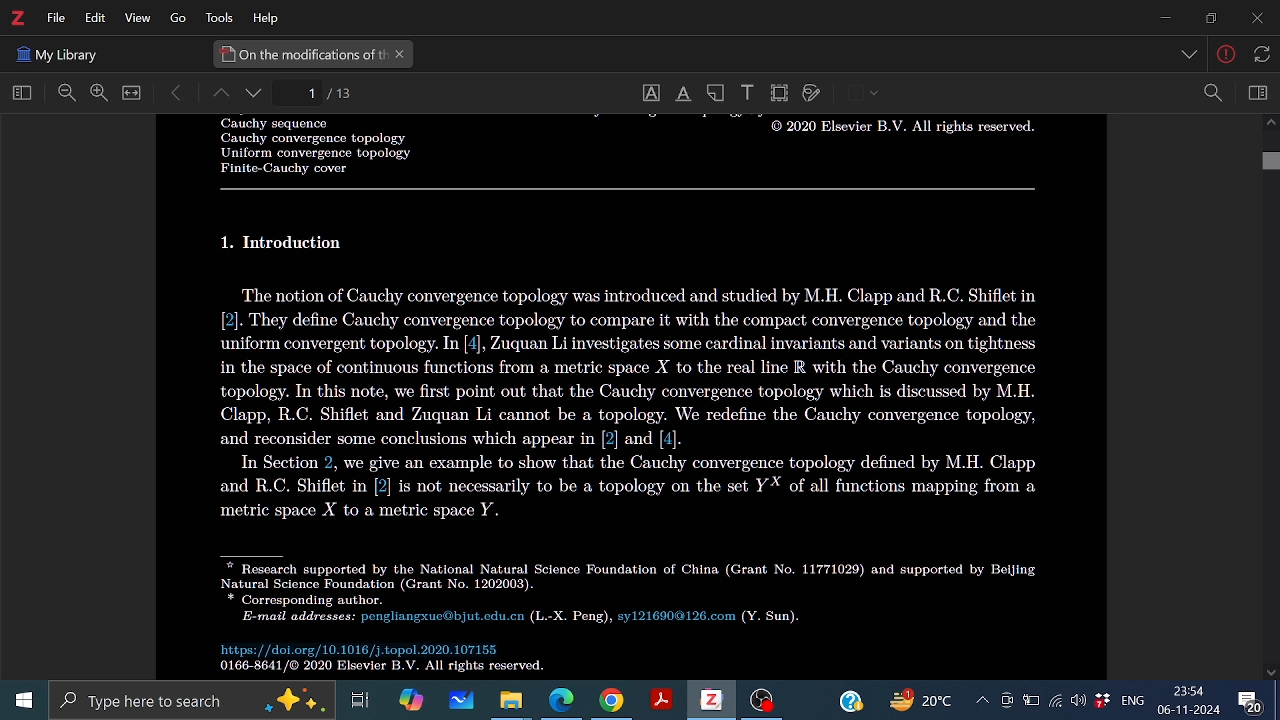 The image size is (1280, 720). Describe the element at coordinates (57, 52) in the screenshot. I see `` at that location.